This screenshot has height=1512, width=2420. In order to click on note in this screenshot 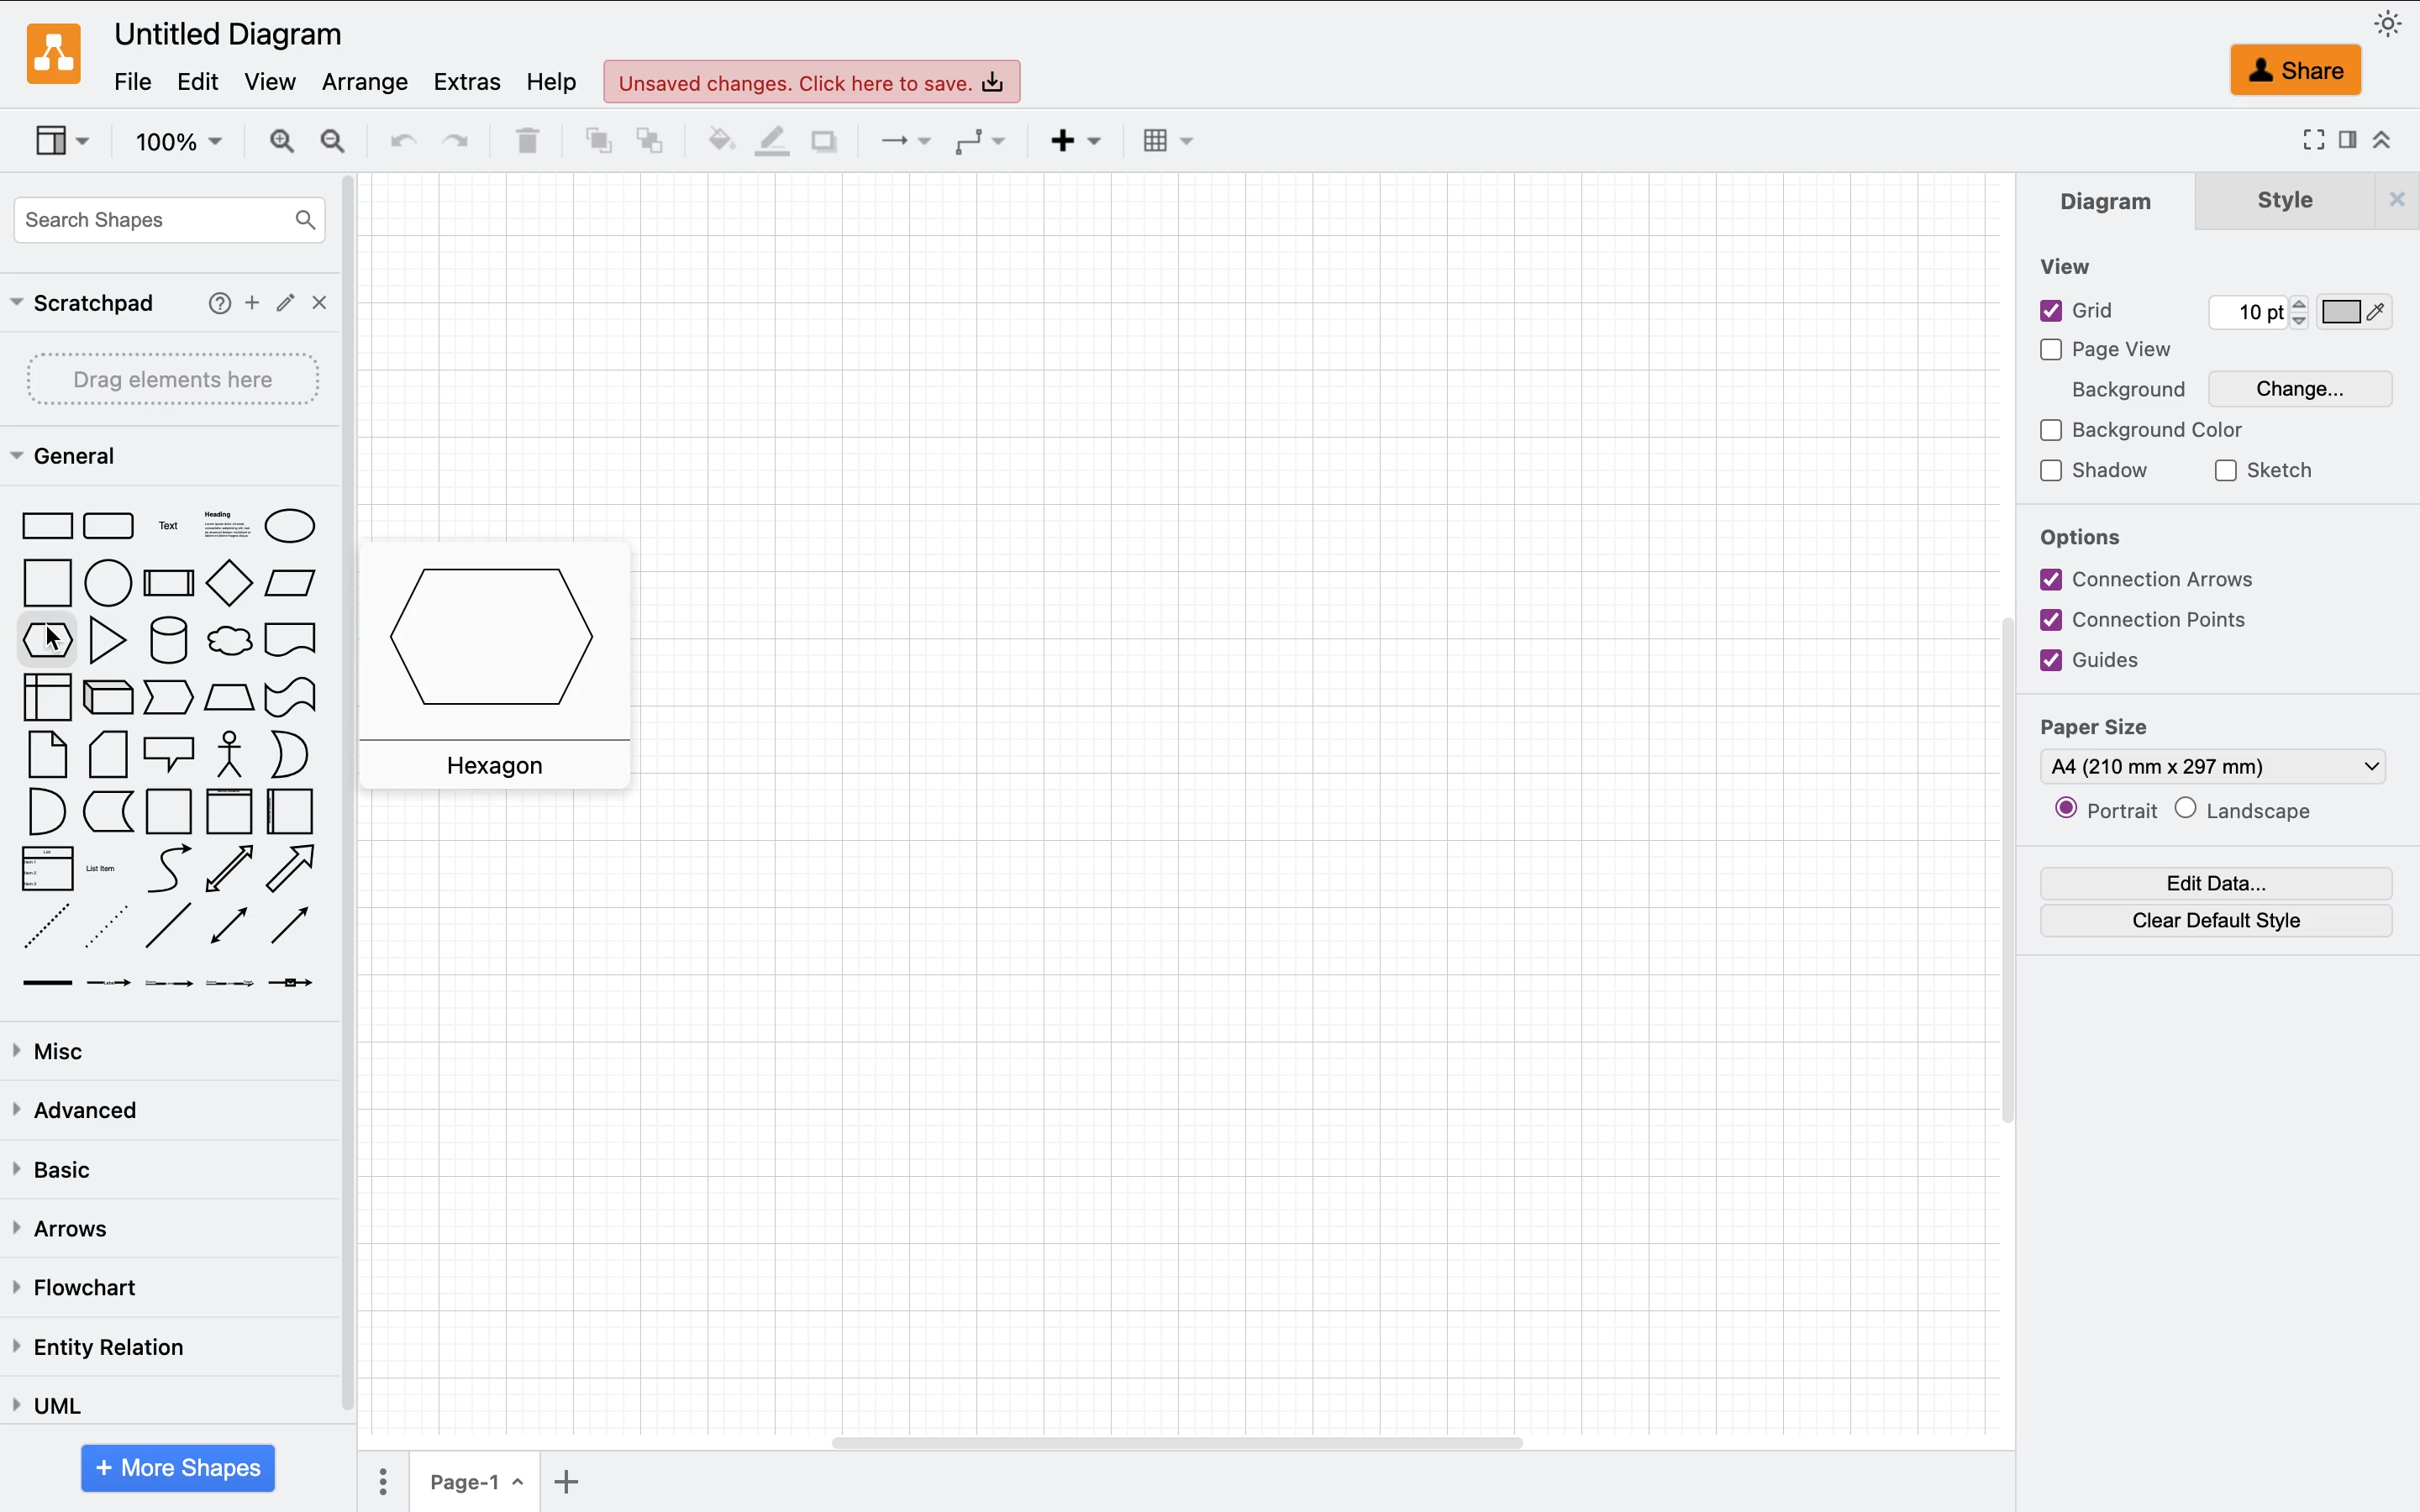, I will do `click(48, 754)`.